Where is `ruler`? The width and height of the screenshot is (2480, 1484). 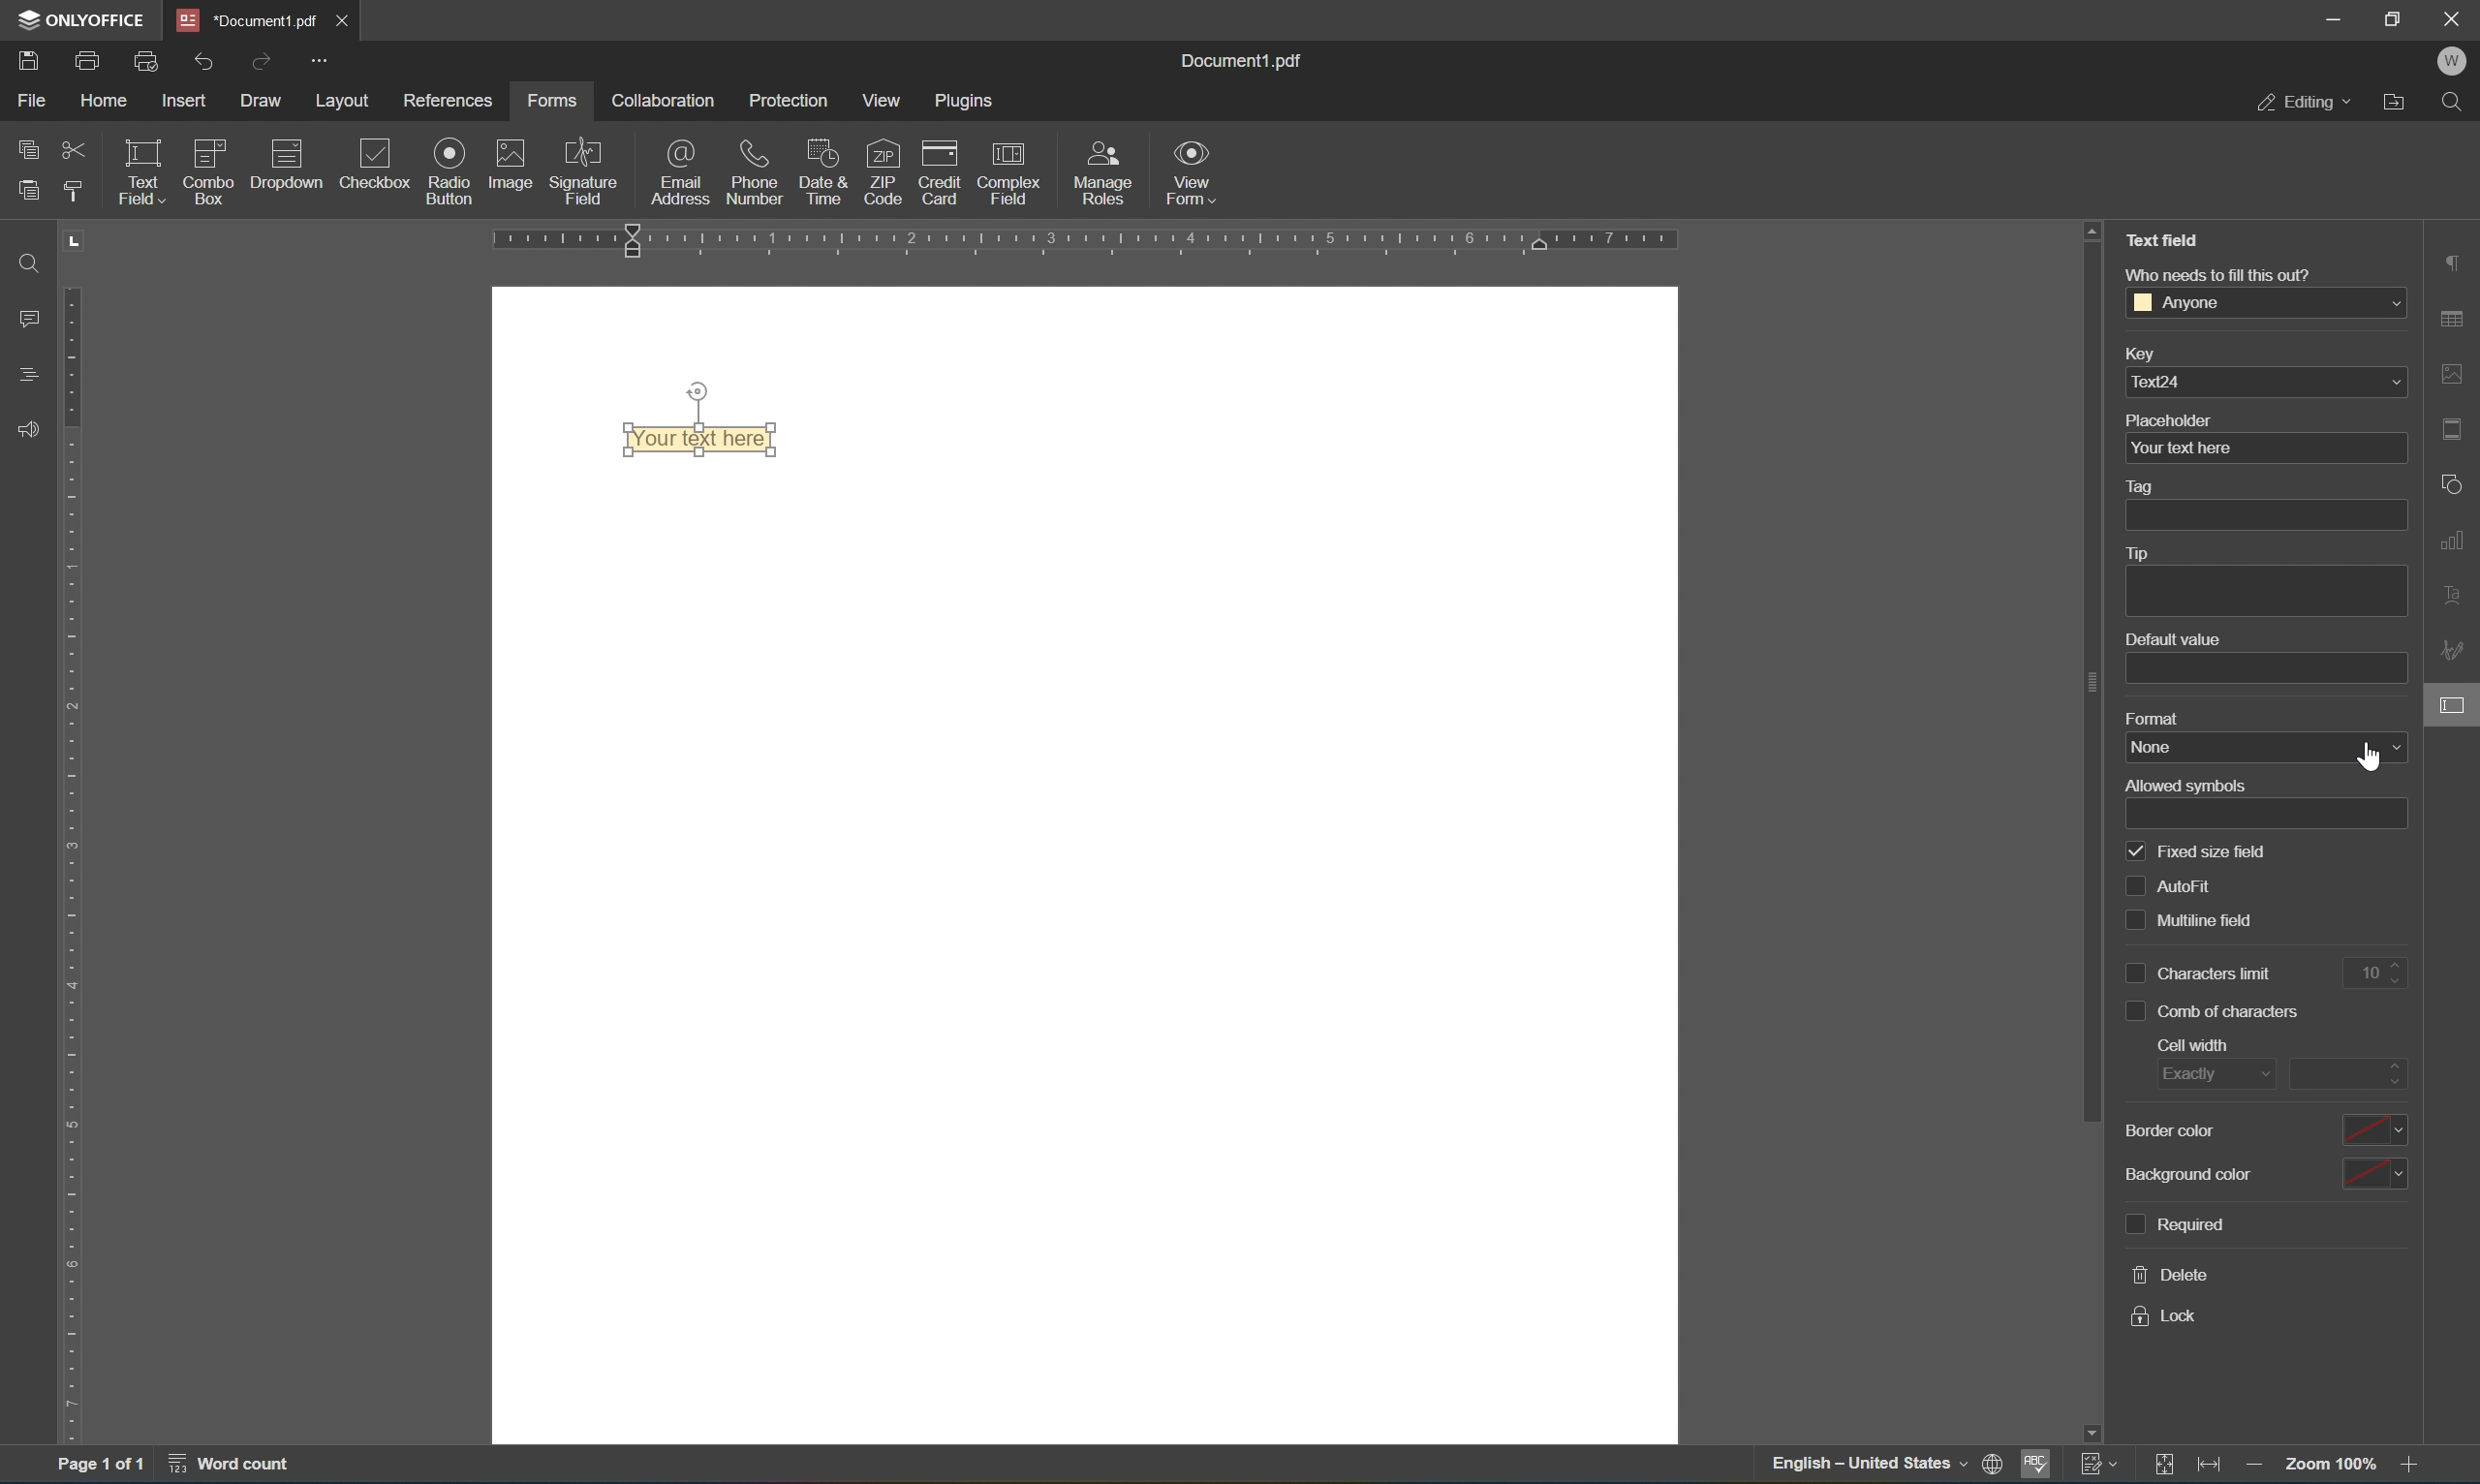 ruler is located at coordinates (1161, 240).